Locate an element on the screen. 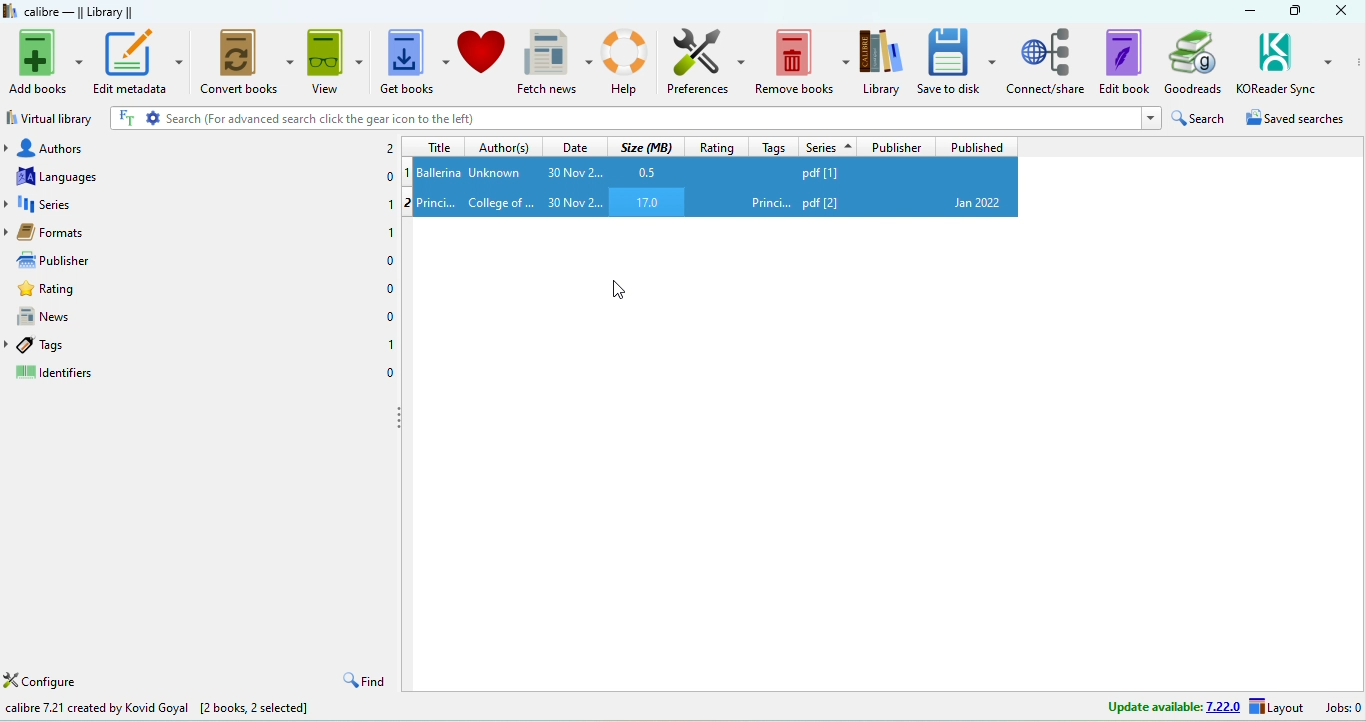  maximize is located at coordinates (1296, 11).